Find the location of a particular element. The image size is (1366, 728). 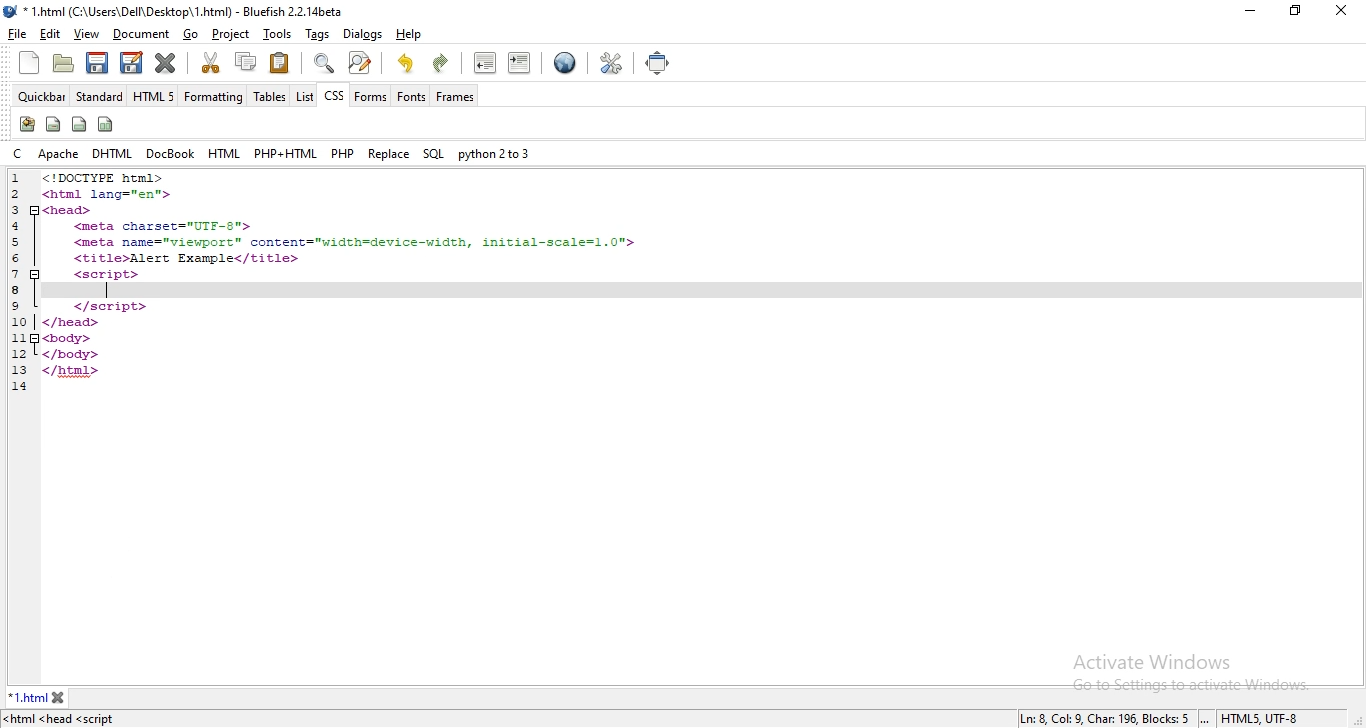

create folder is located at coordinates (65, 64).